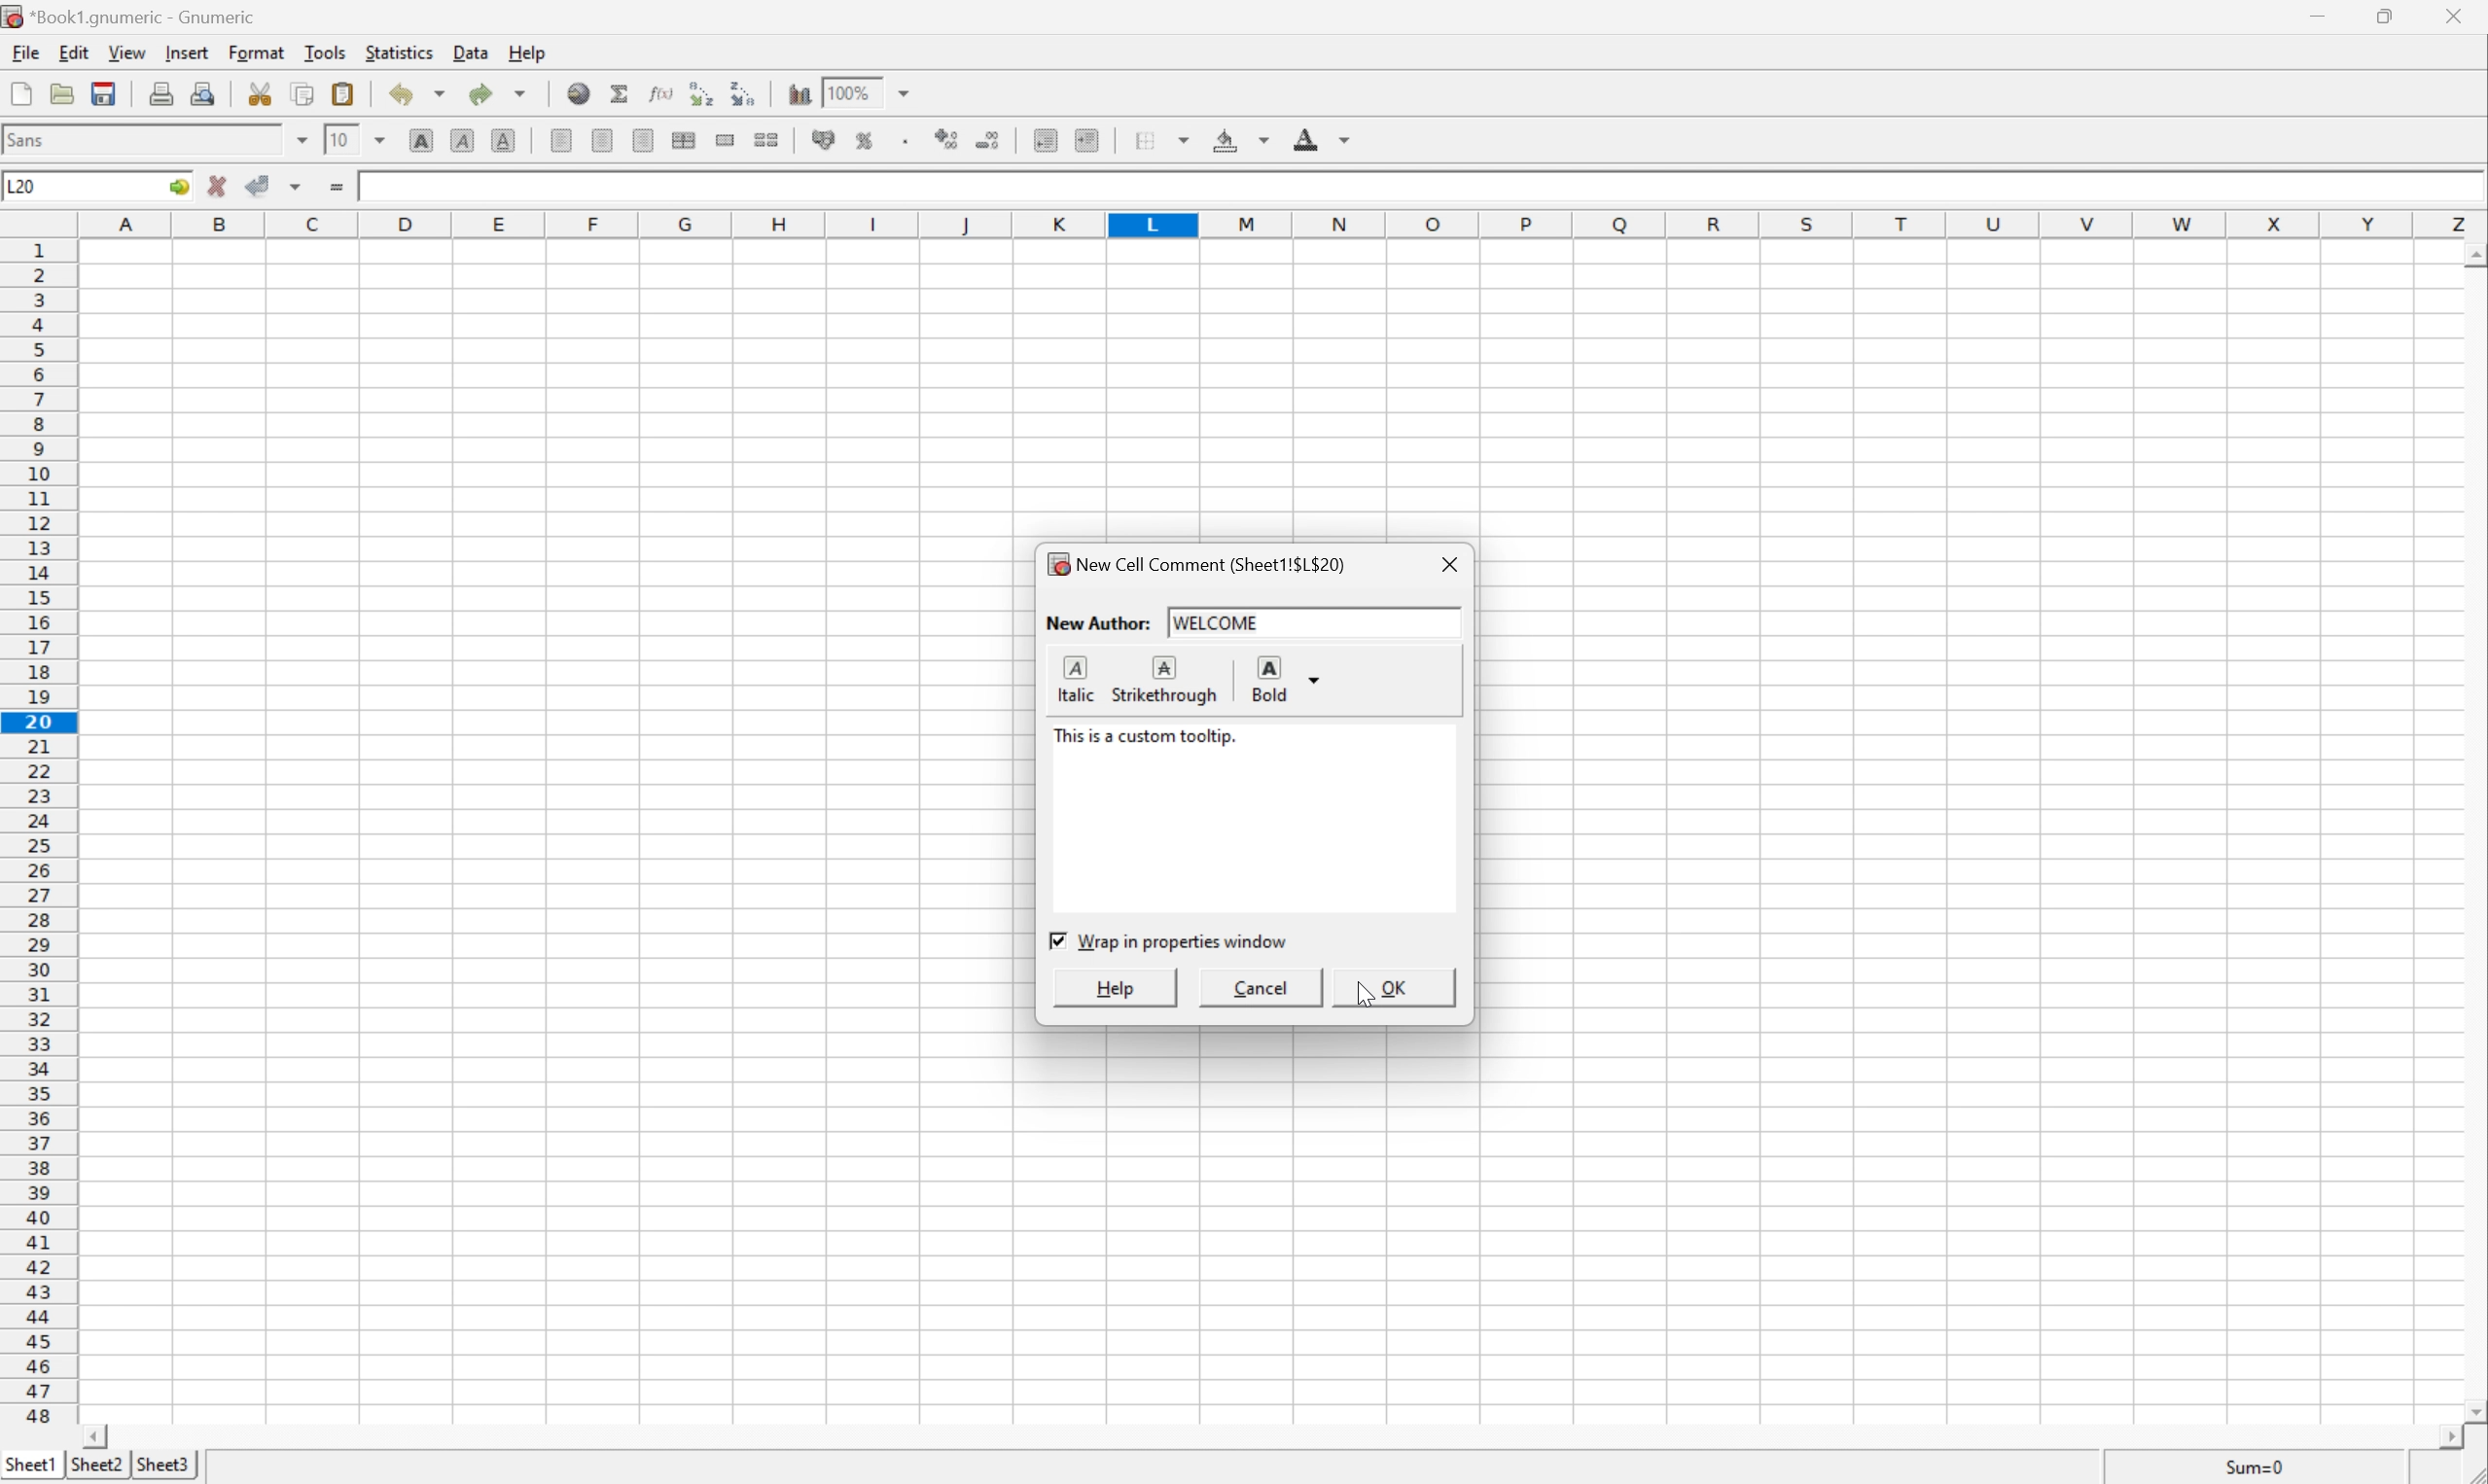  Describe the element at coordinates (1317, 678) in the screenshot. I see `Drop Down` at that location.